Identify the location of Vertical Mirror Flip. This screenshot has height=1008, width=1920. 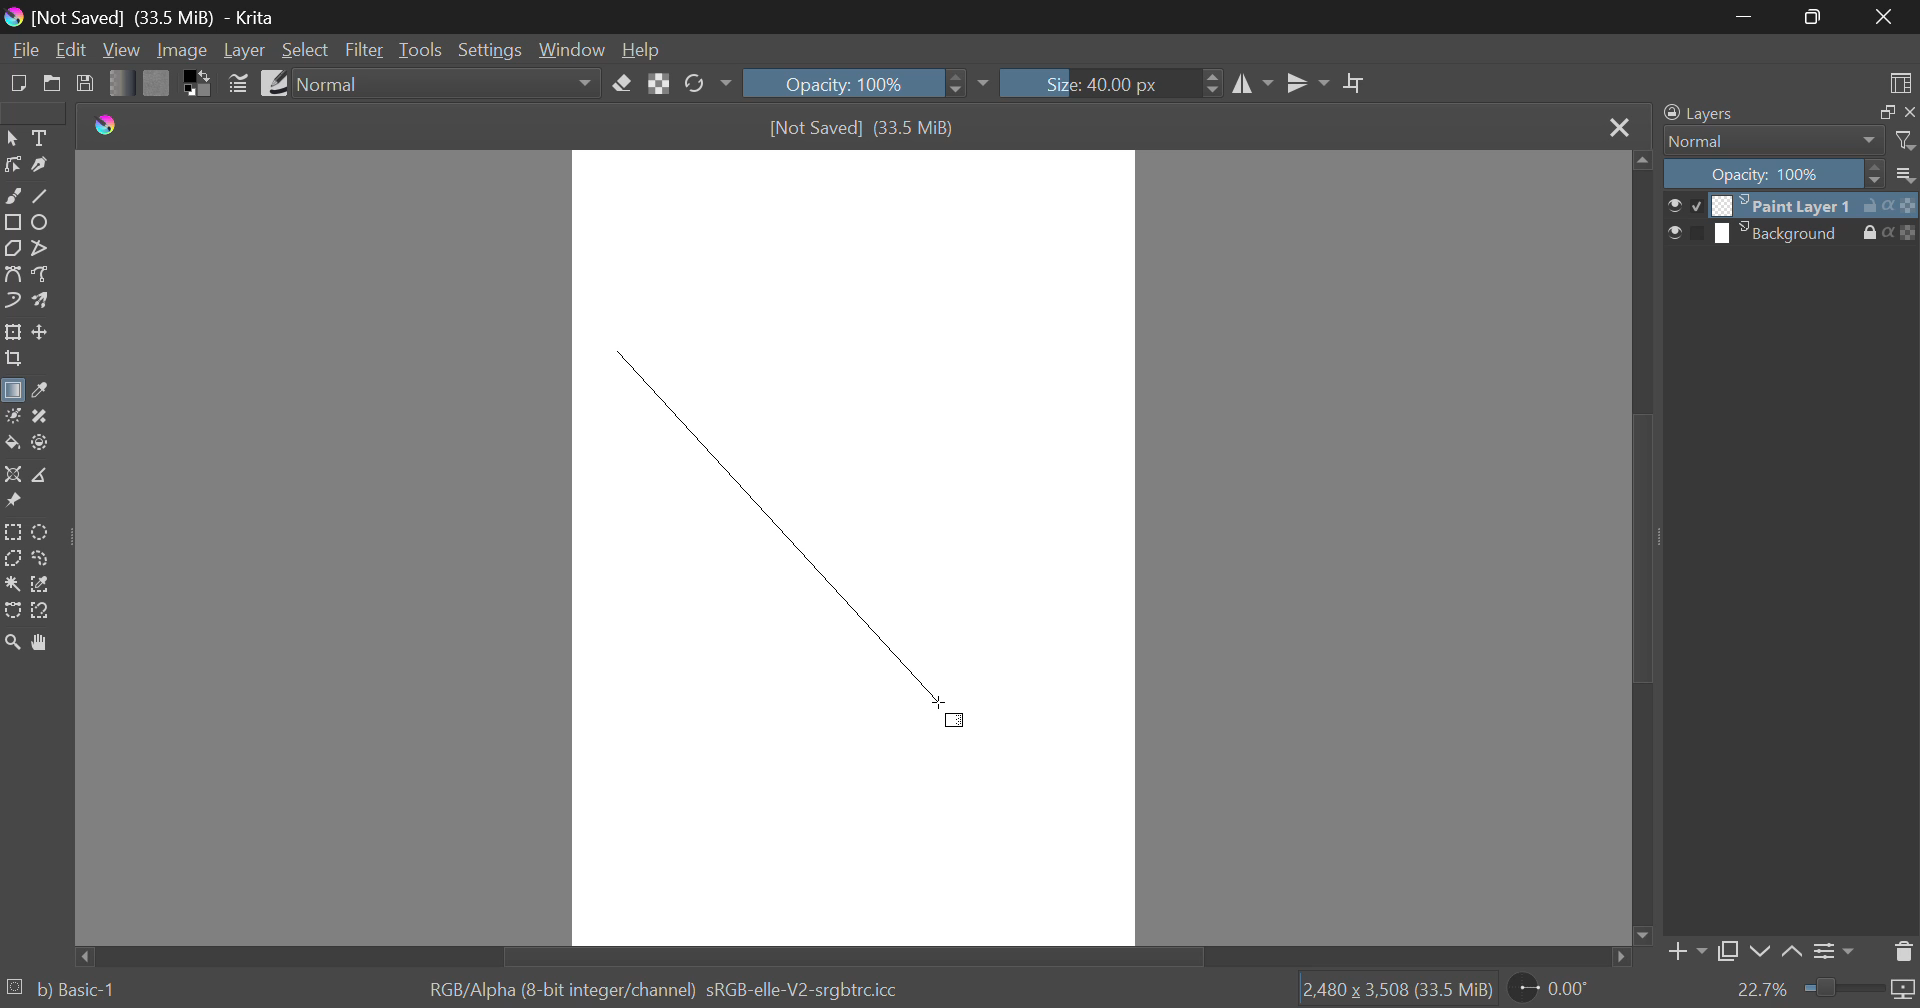
(1253, 86).